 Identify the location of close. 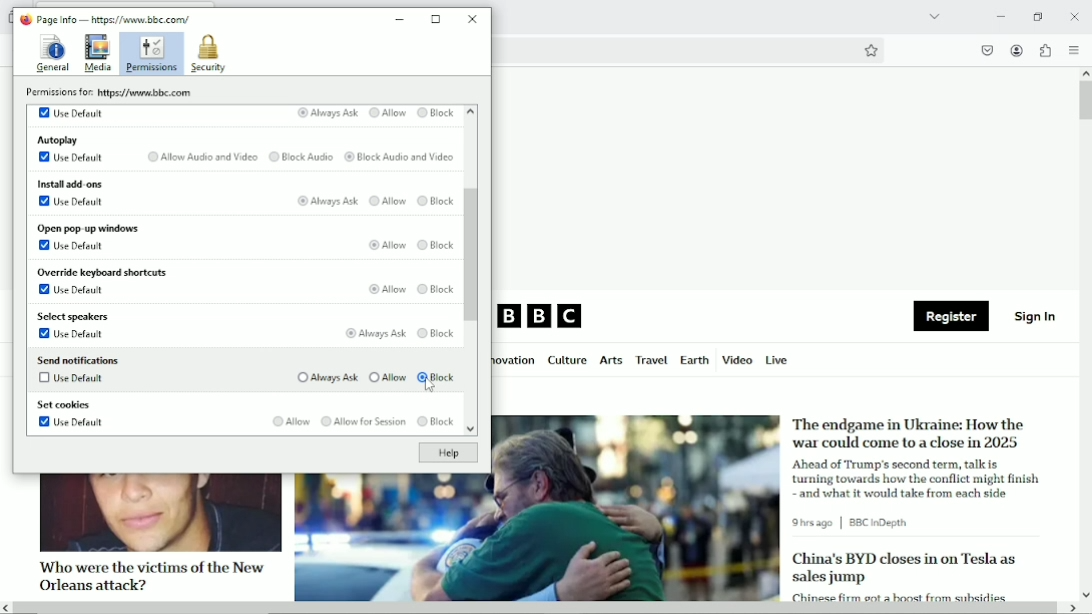
(474, 18).